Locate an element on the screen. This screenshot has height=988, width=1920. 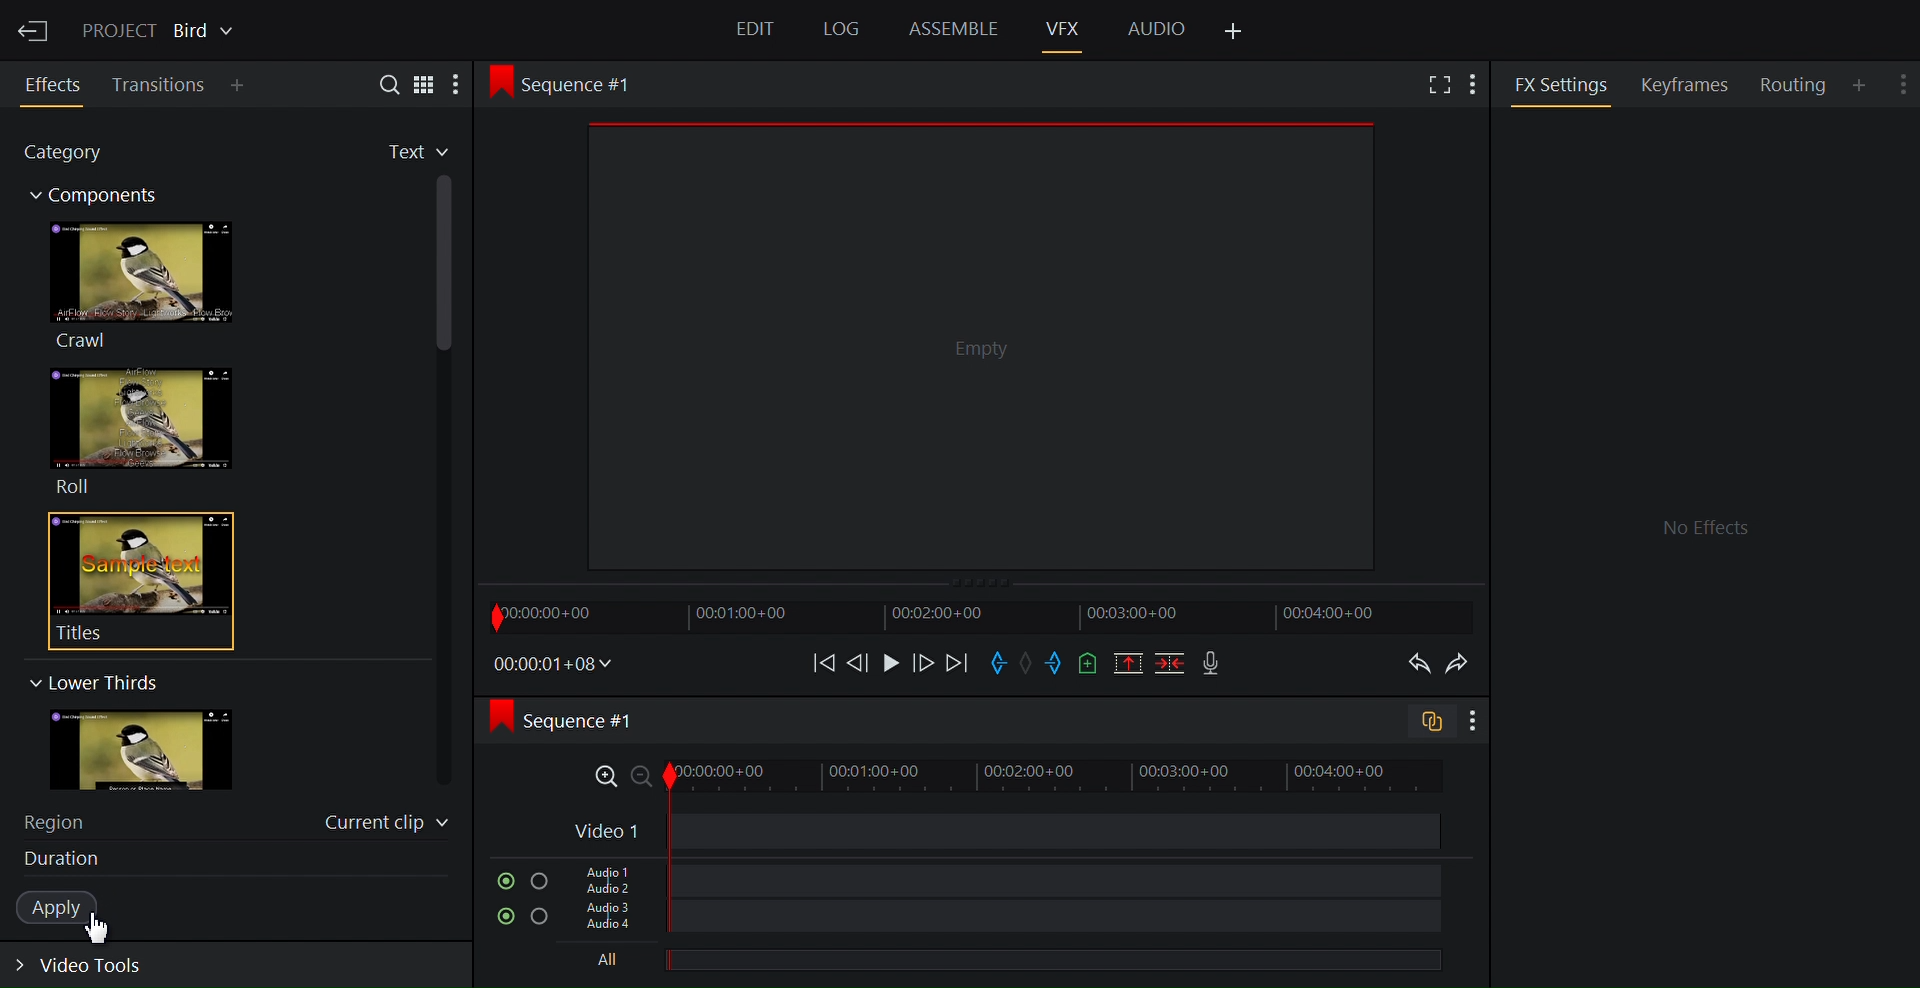
Add Panel is located at coordinates (1478, 82).